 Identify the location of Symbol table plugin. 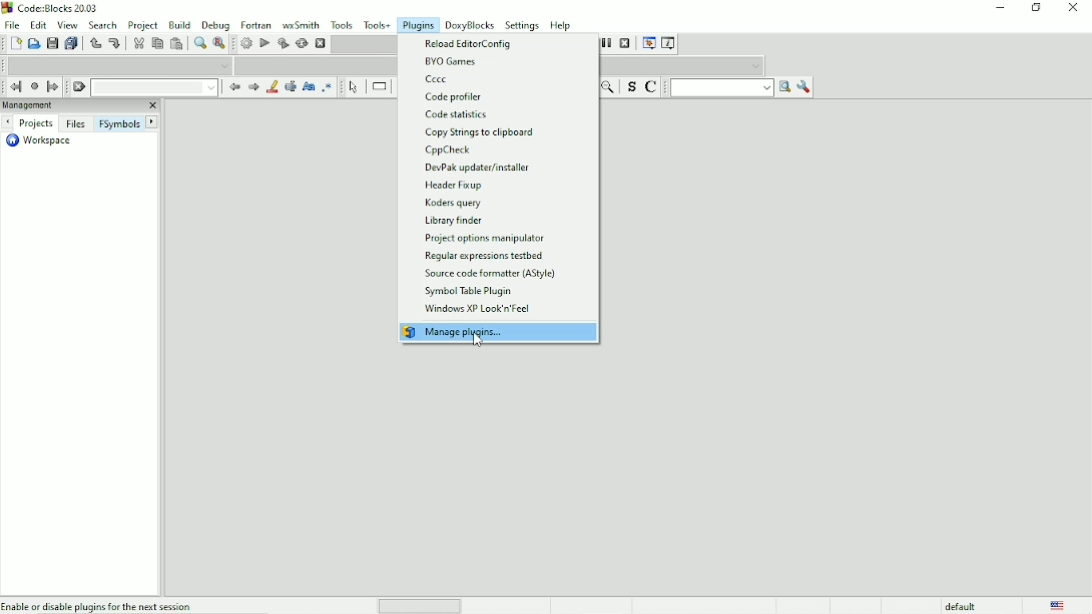
(467, 292).